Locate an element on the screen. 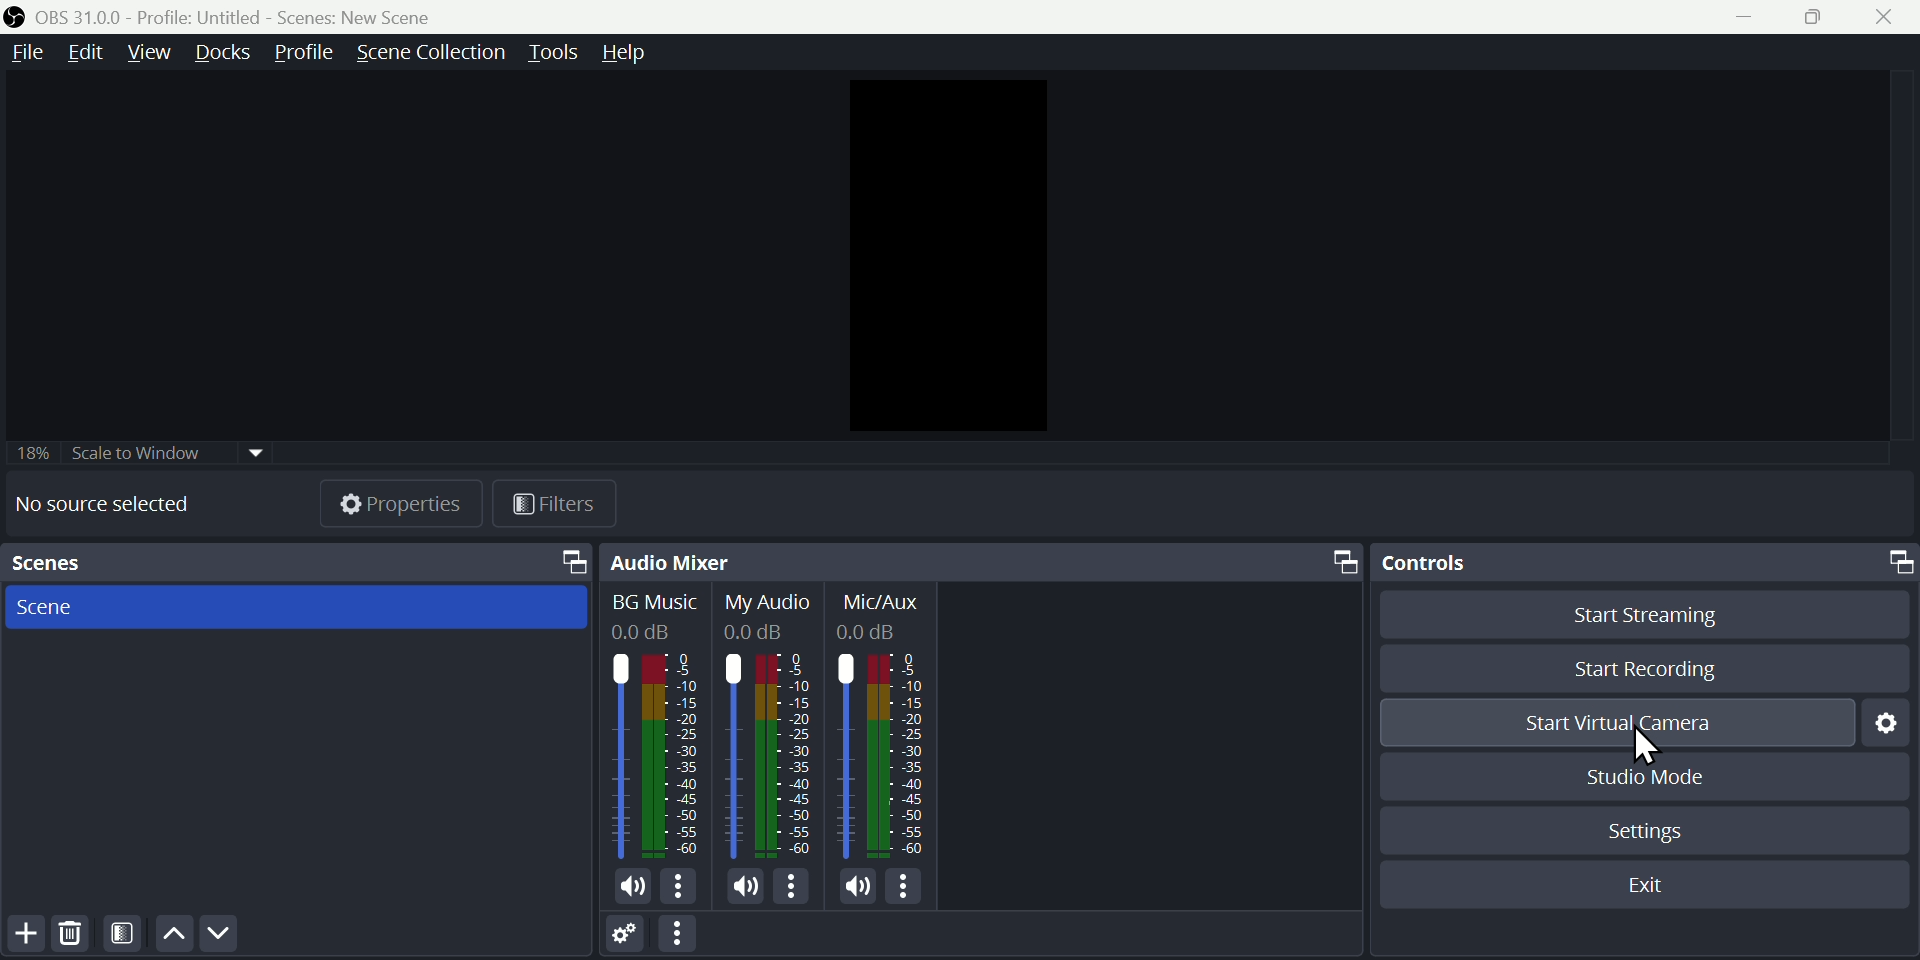 The width and height of the screenshot is (1920, 960). Start virtual camera is located at coordinates (1619, 721).